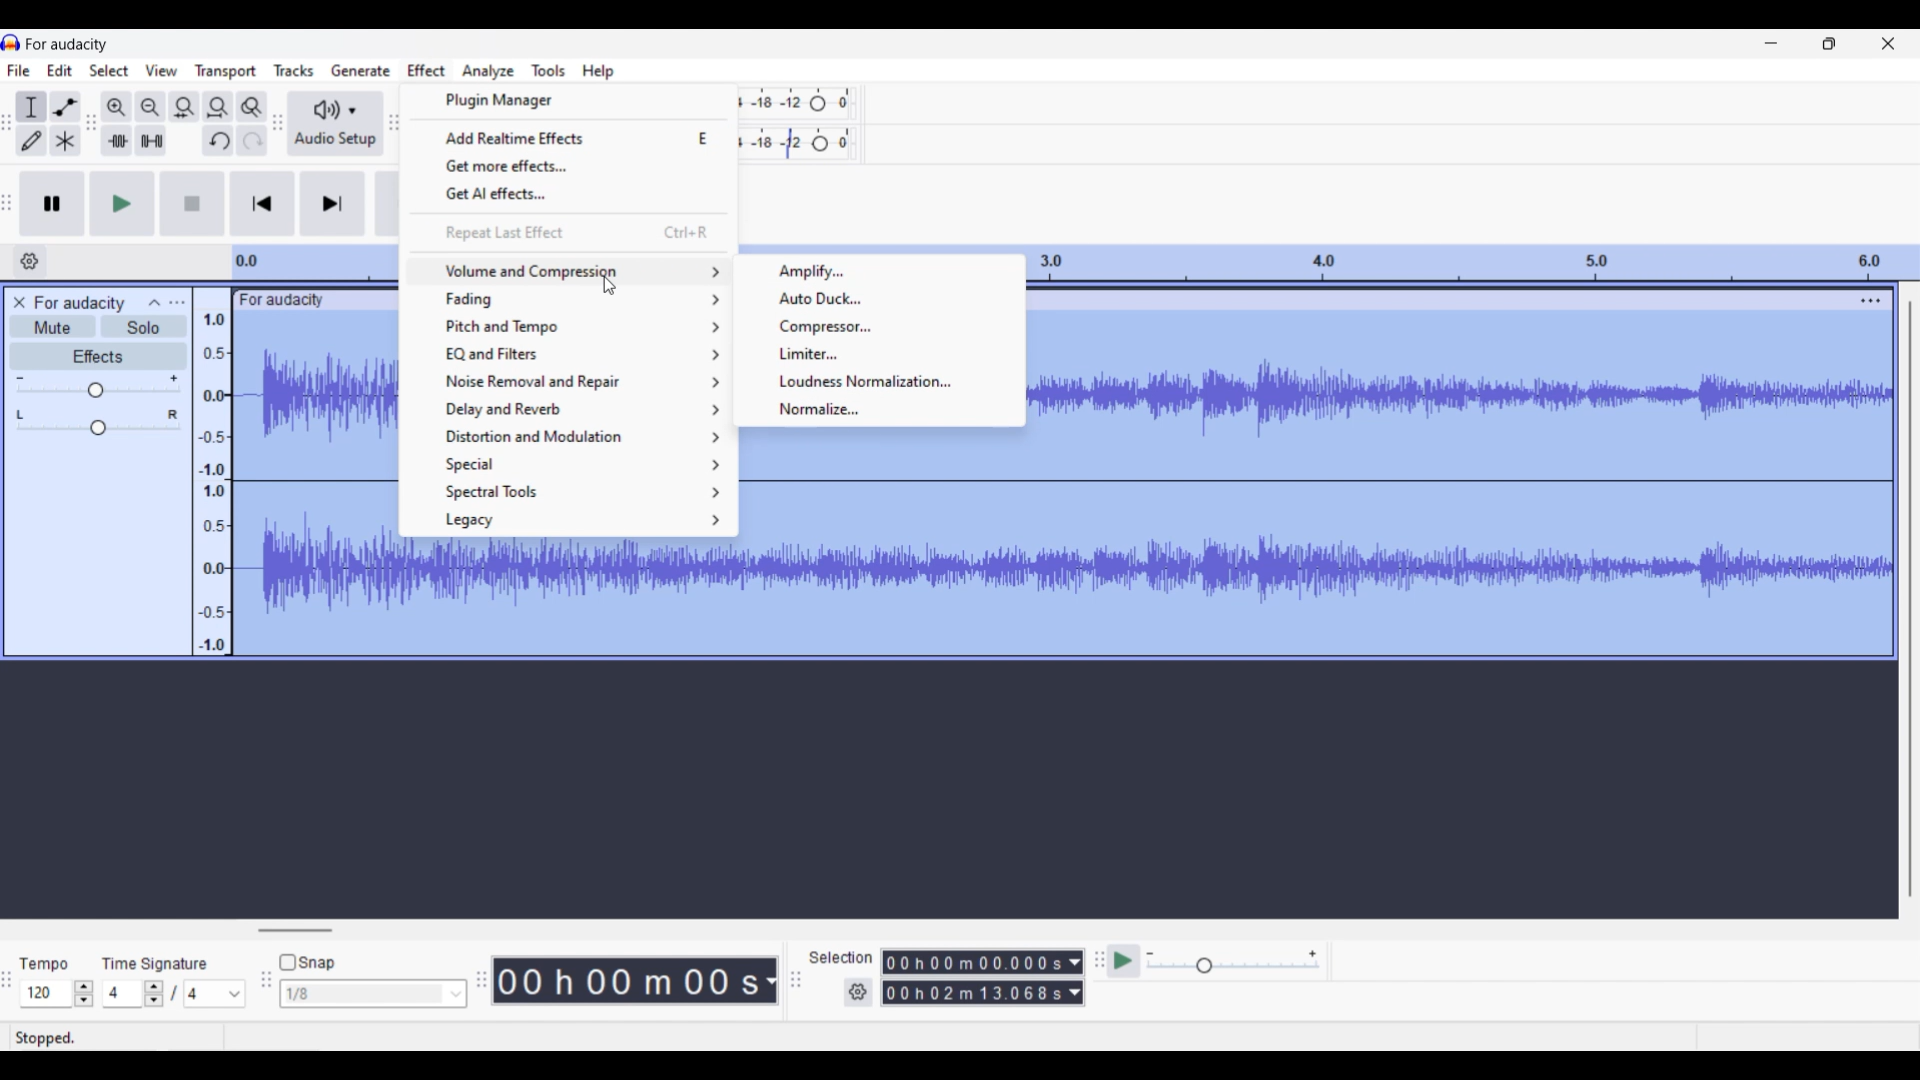 This screenshot has width=1920, height=1080. I want to click on 00 h 00 m 00.000 s, so click(973, 978).